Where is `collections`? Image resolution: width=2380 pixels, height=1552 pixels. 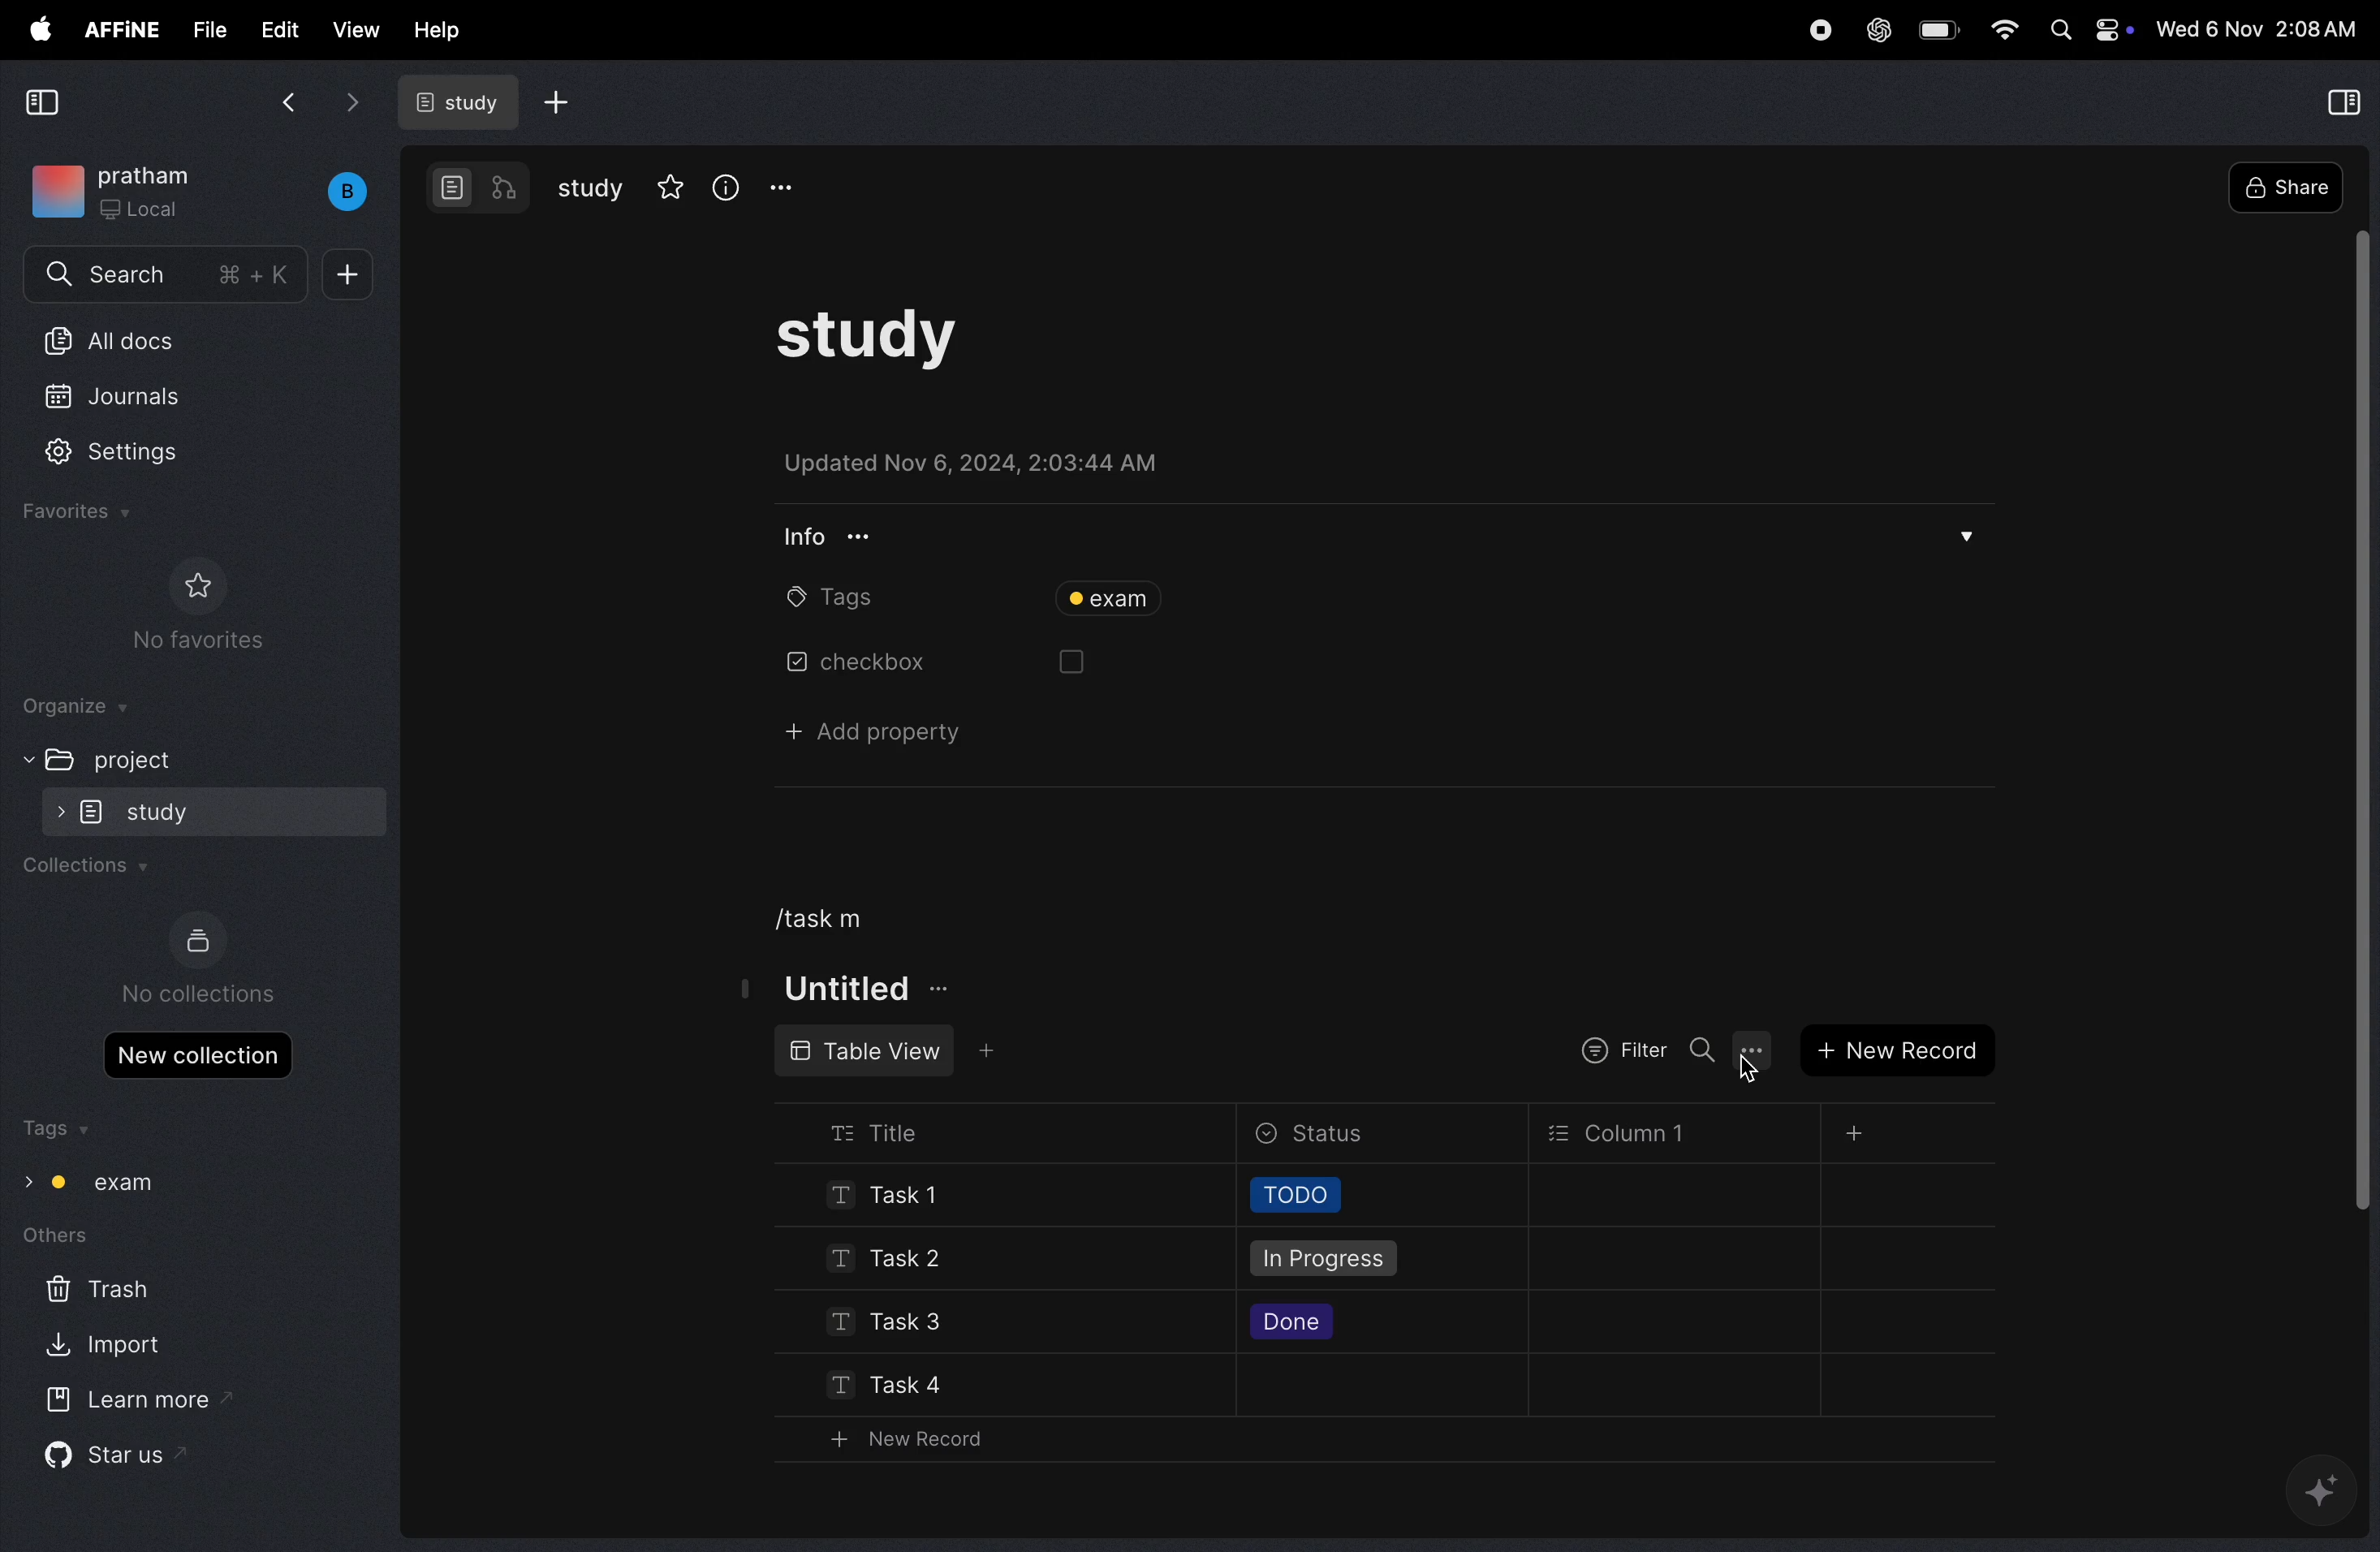
collections is located at coordinates (87, 868).